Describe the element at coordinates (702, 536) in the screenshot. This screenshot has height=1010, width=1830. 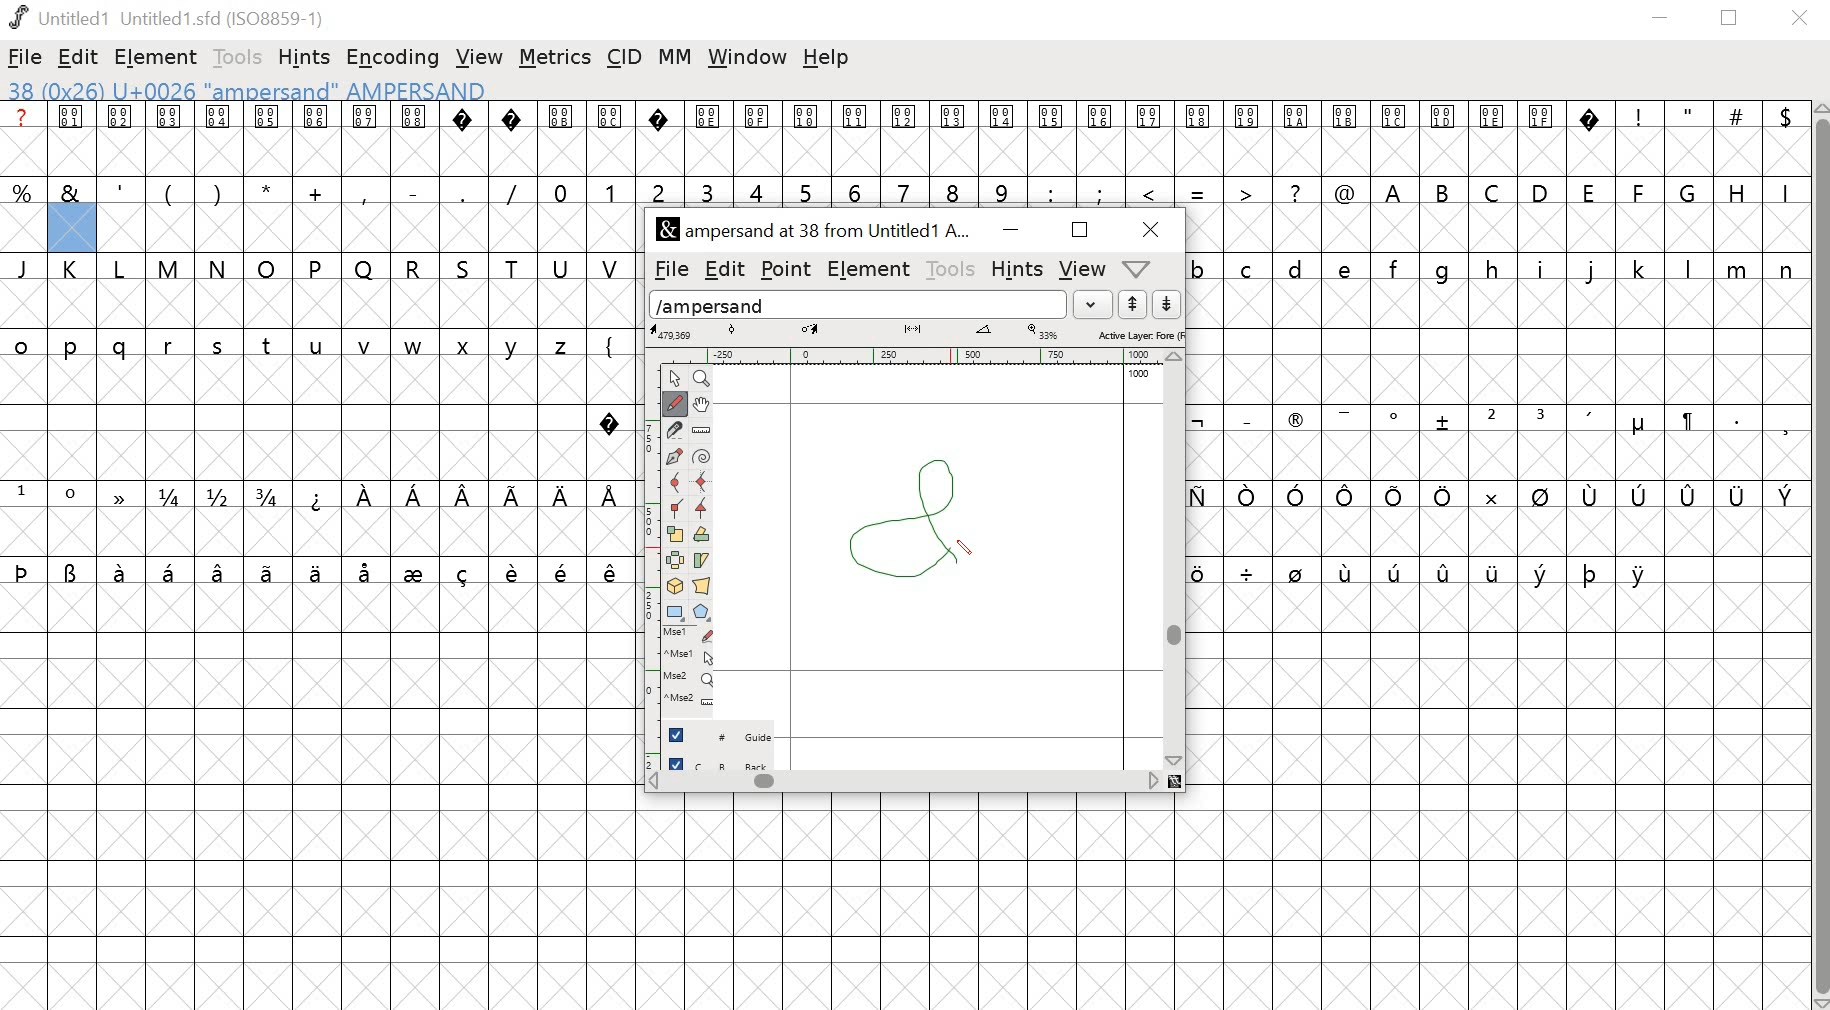
I see `rotate selection` at that location.